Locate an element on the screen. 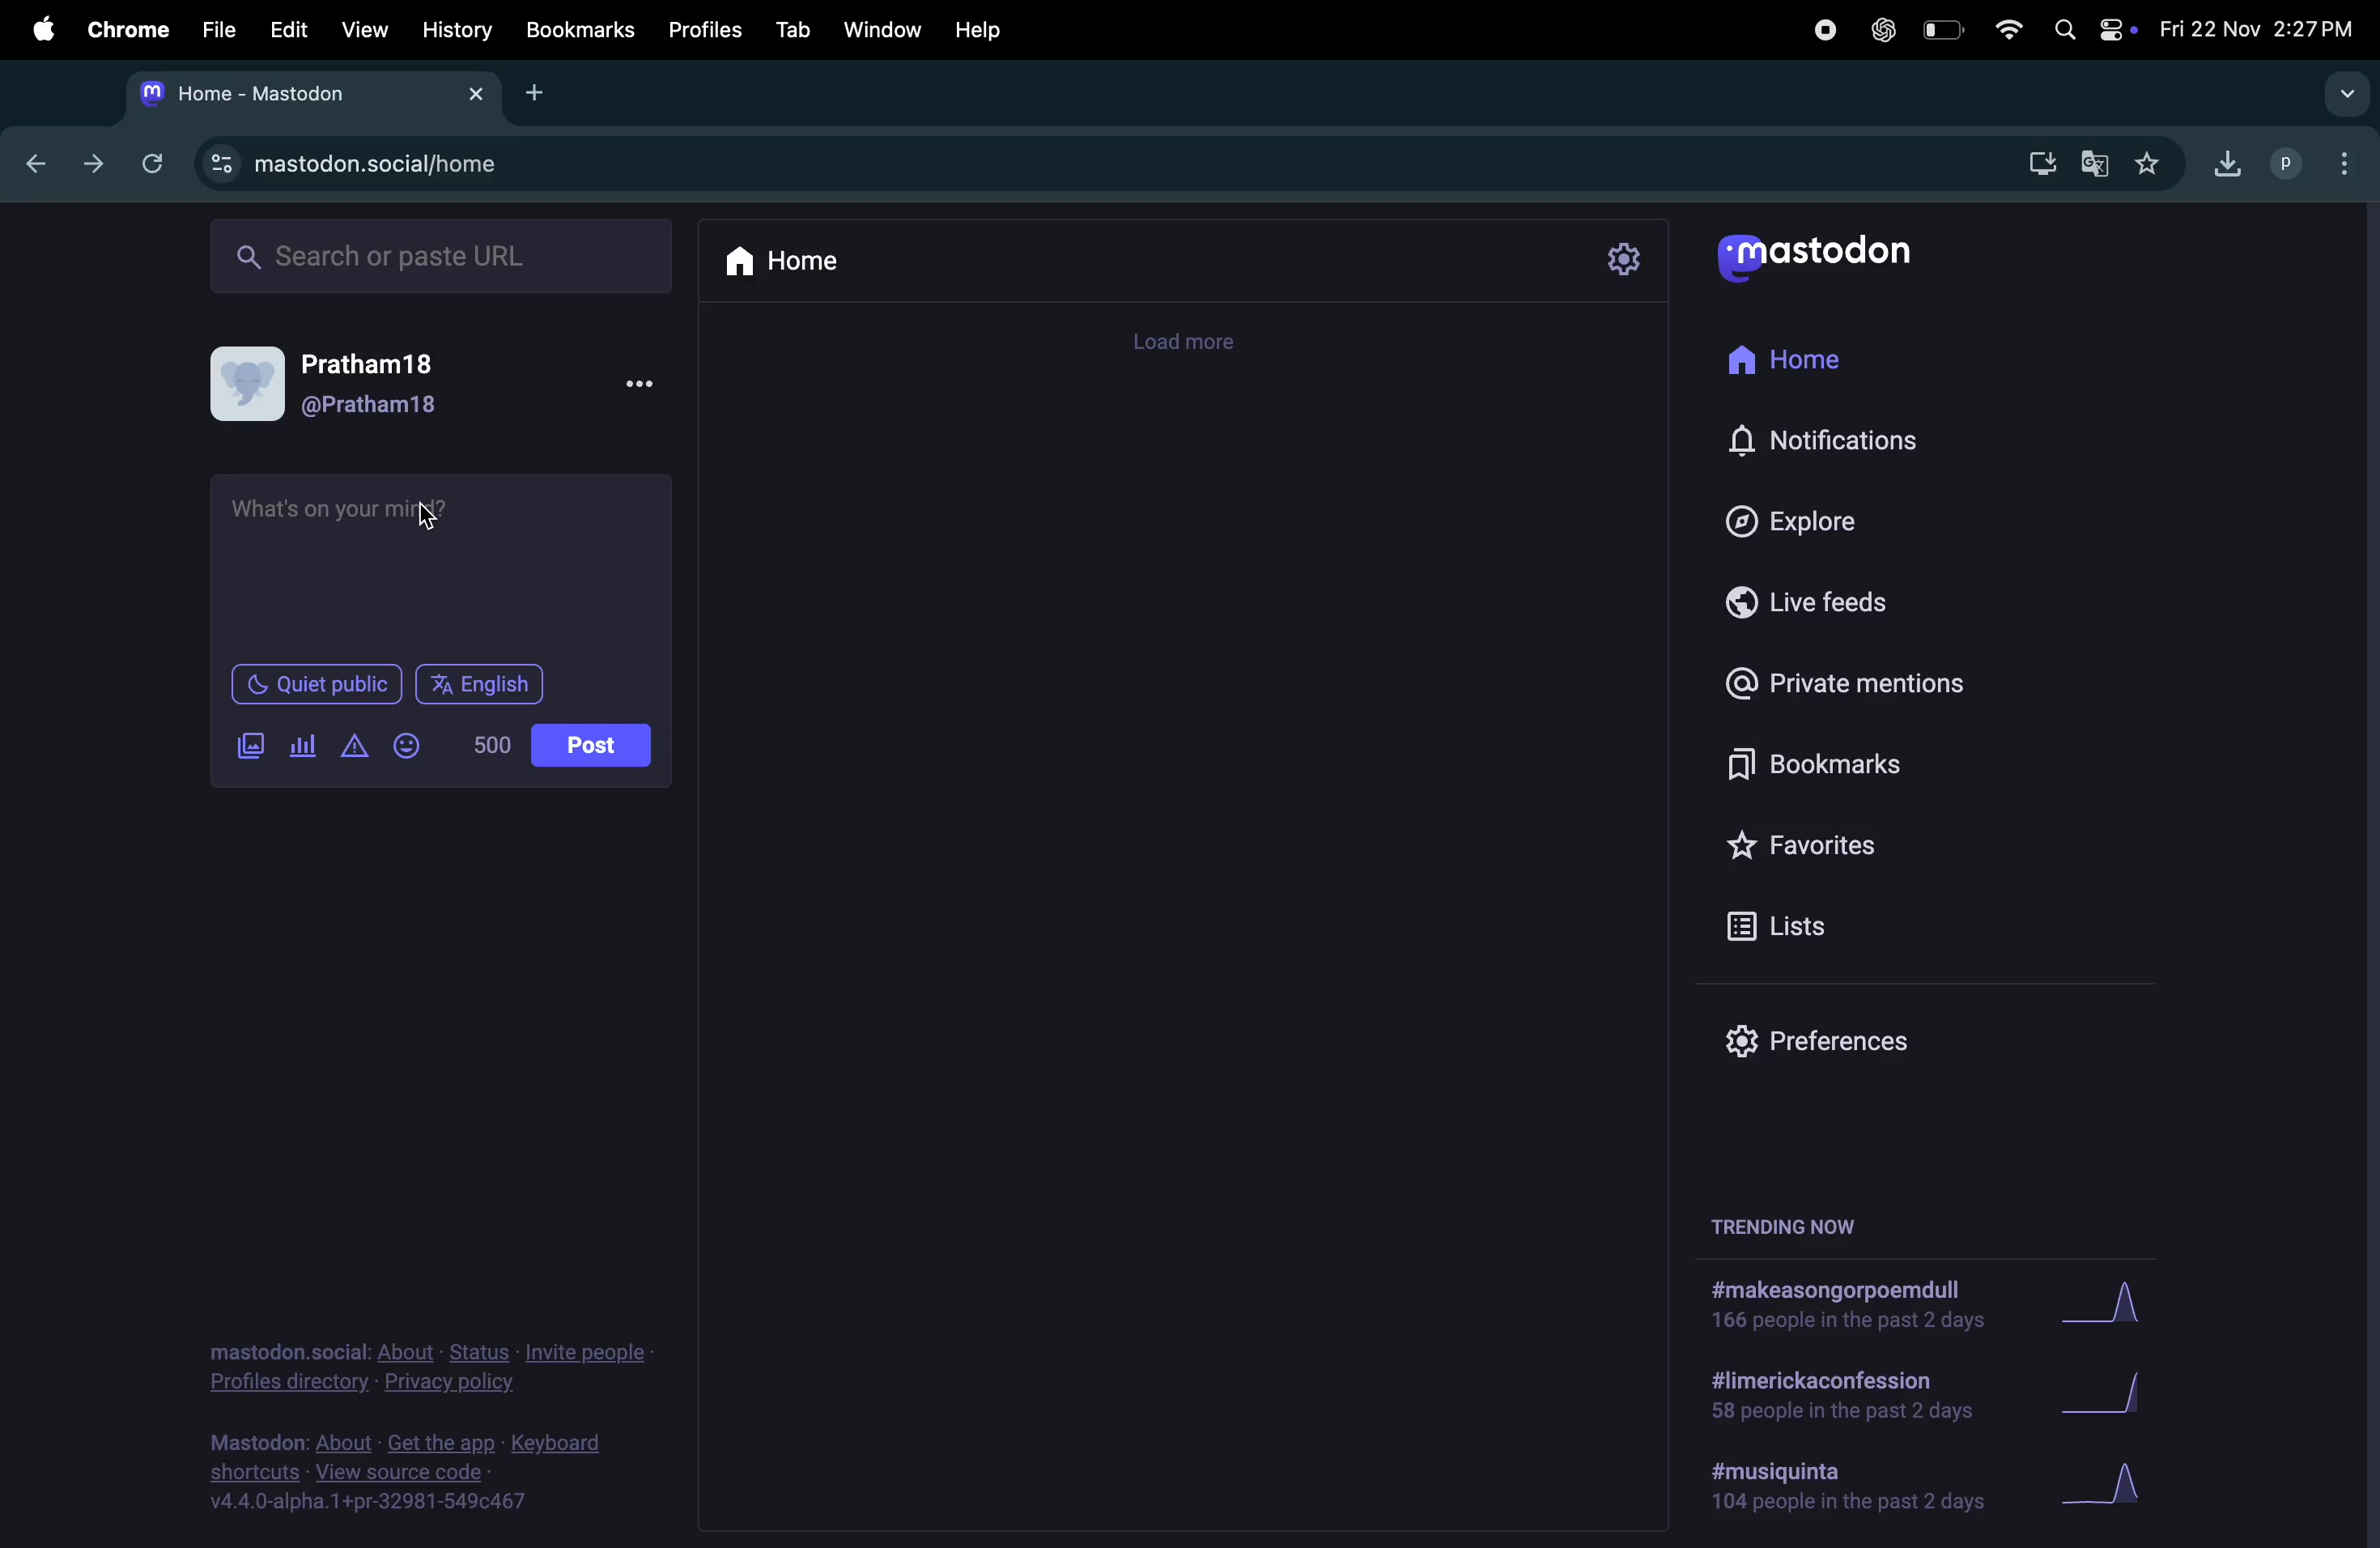 The height and width of the screenshot is (1548, 2380). add is located at coordinates (546, 93).